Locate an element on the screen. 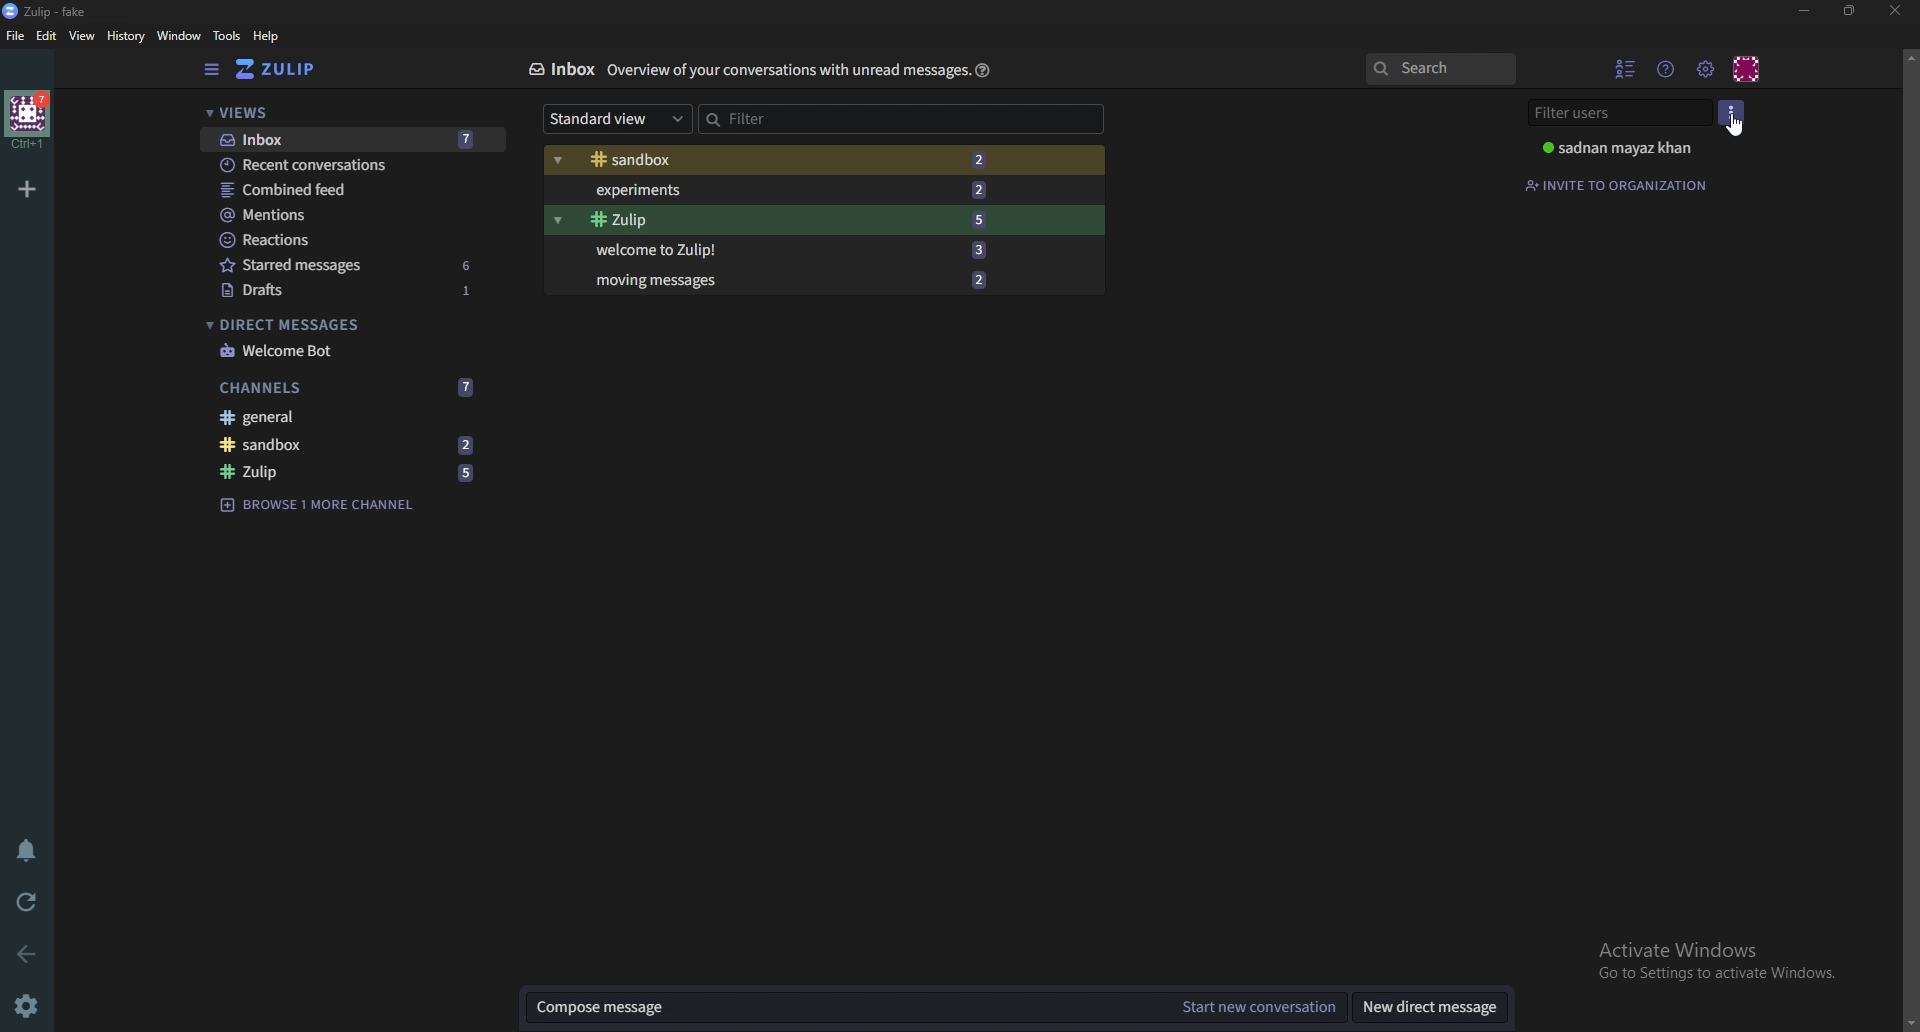 The image size is (1920, 1032). Hide sidebar is located at coordinates (214, 71).